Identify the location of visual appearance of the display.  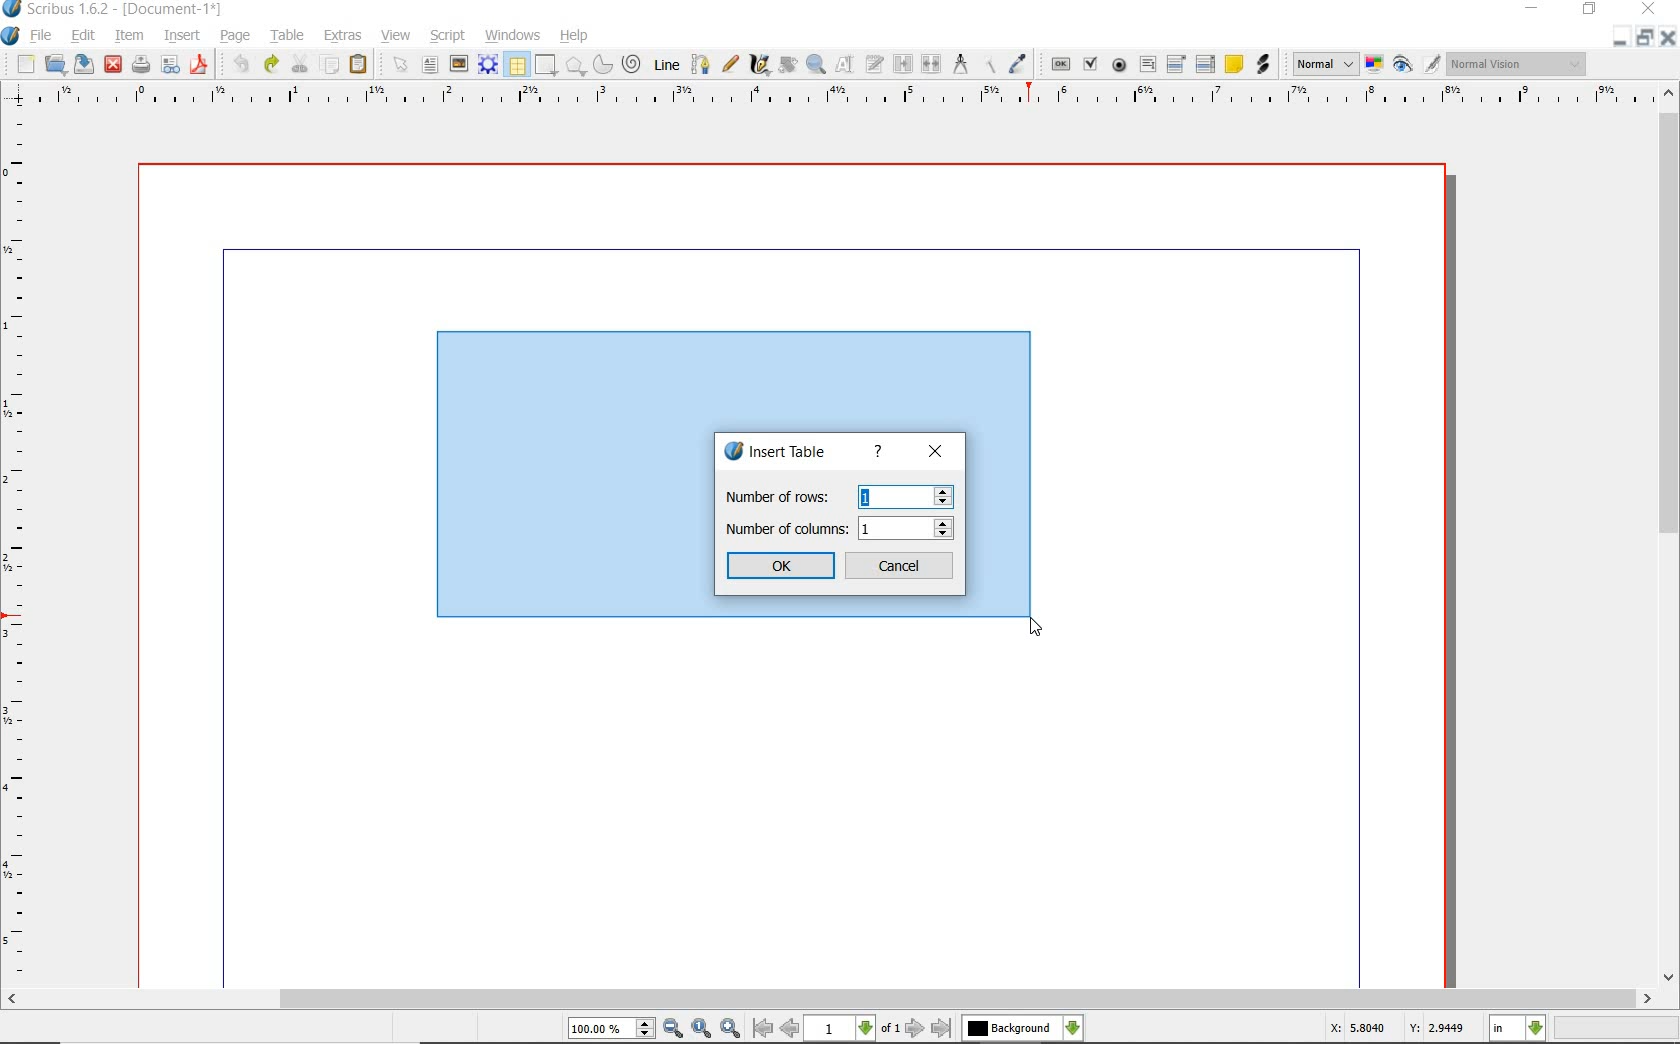
(1514, 64).